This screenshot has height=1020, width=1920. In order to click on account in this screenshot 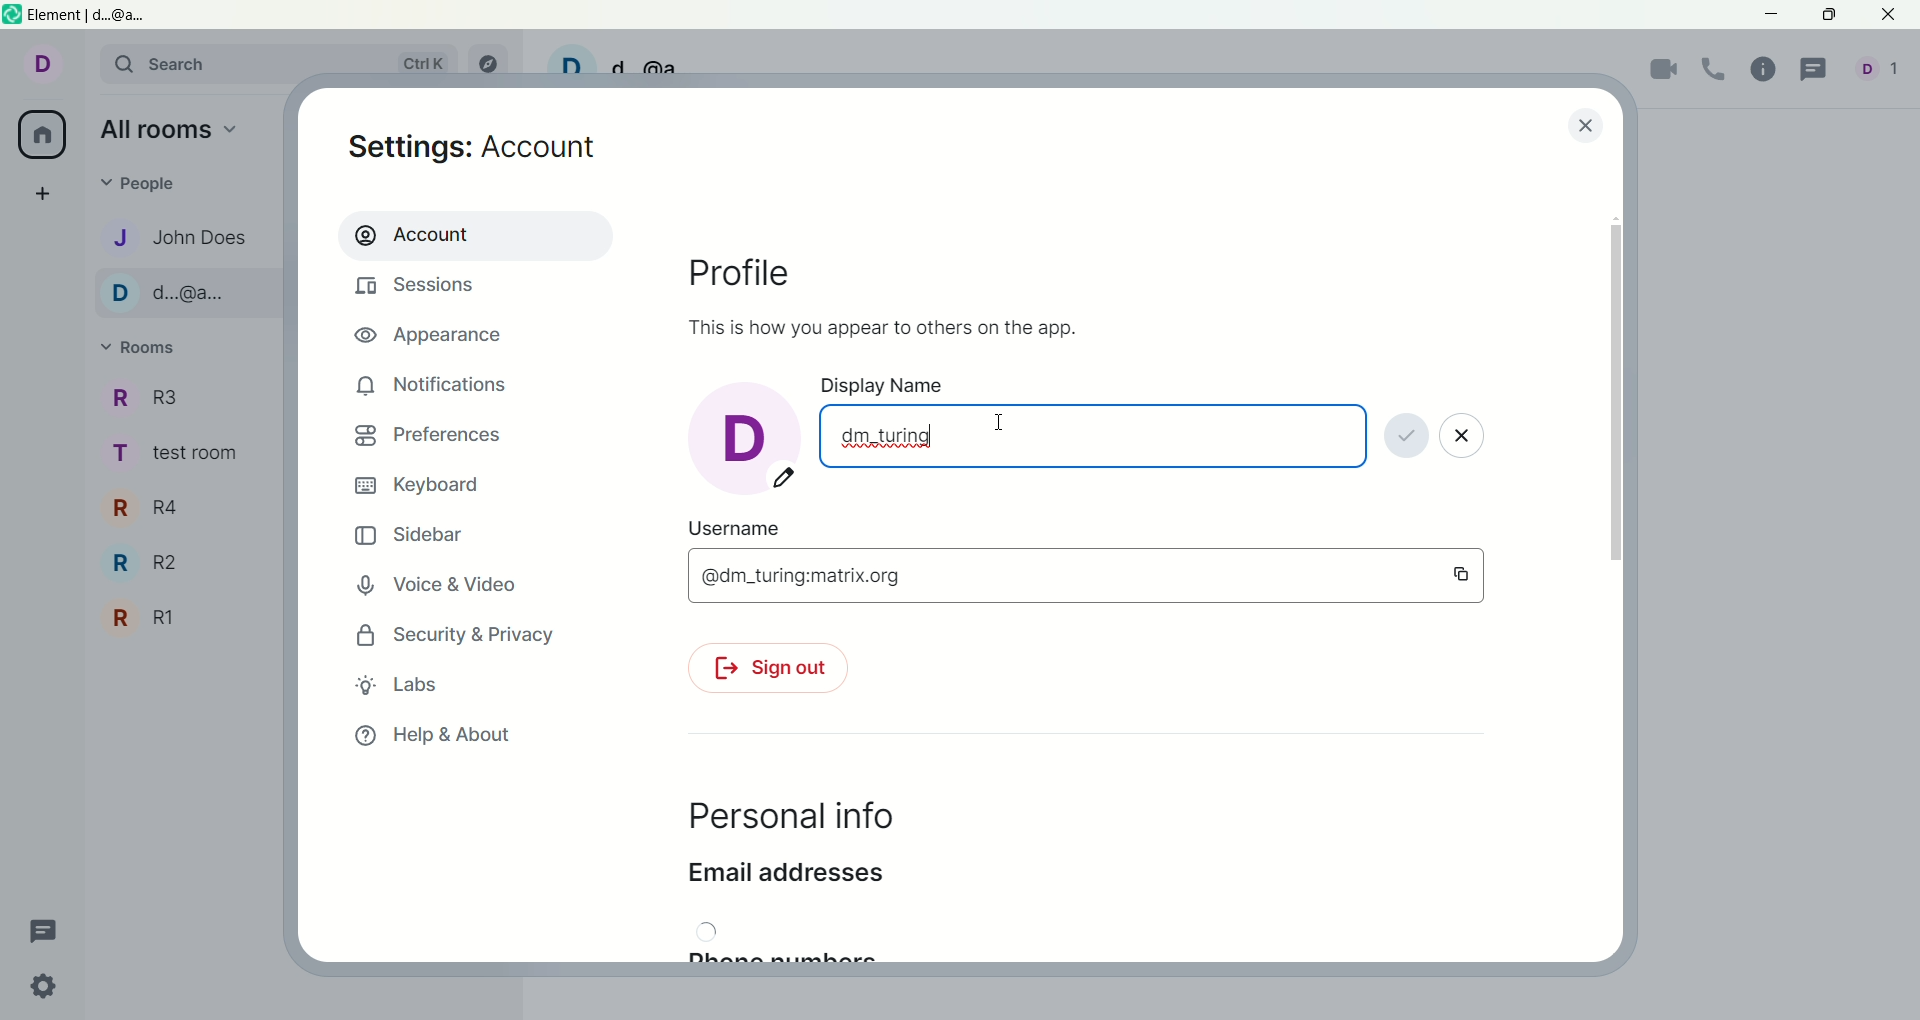, I will do `click(473, 234)`.